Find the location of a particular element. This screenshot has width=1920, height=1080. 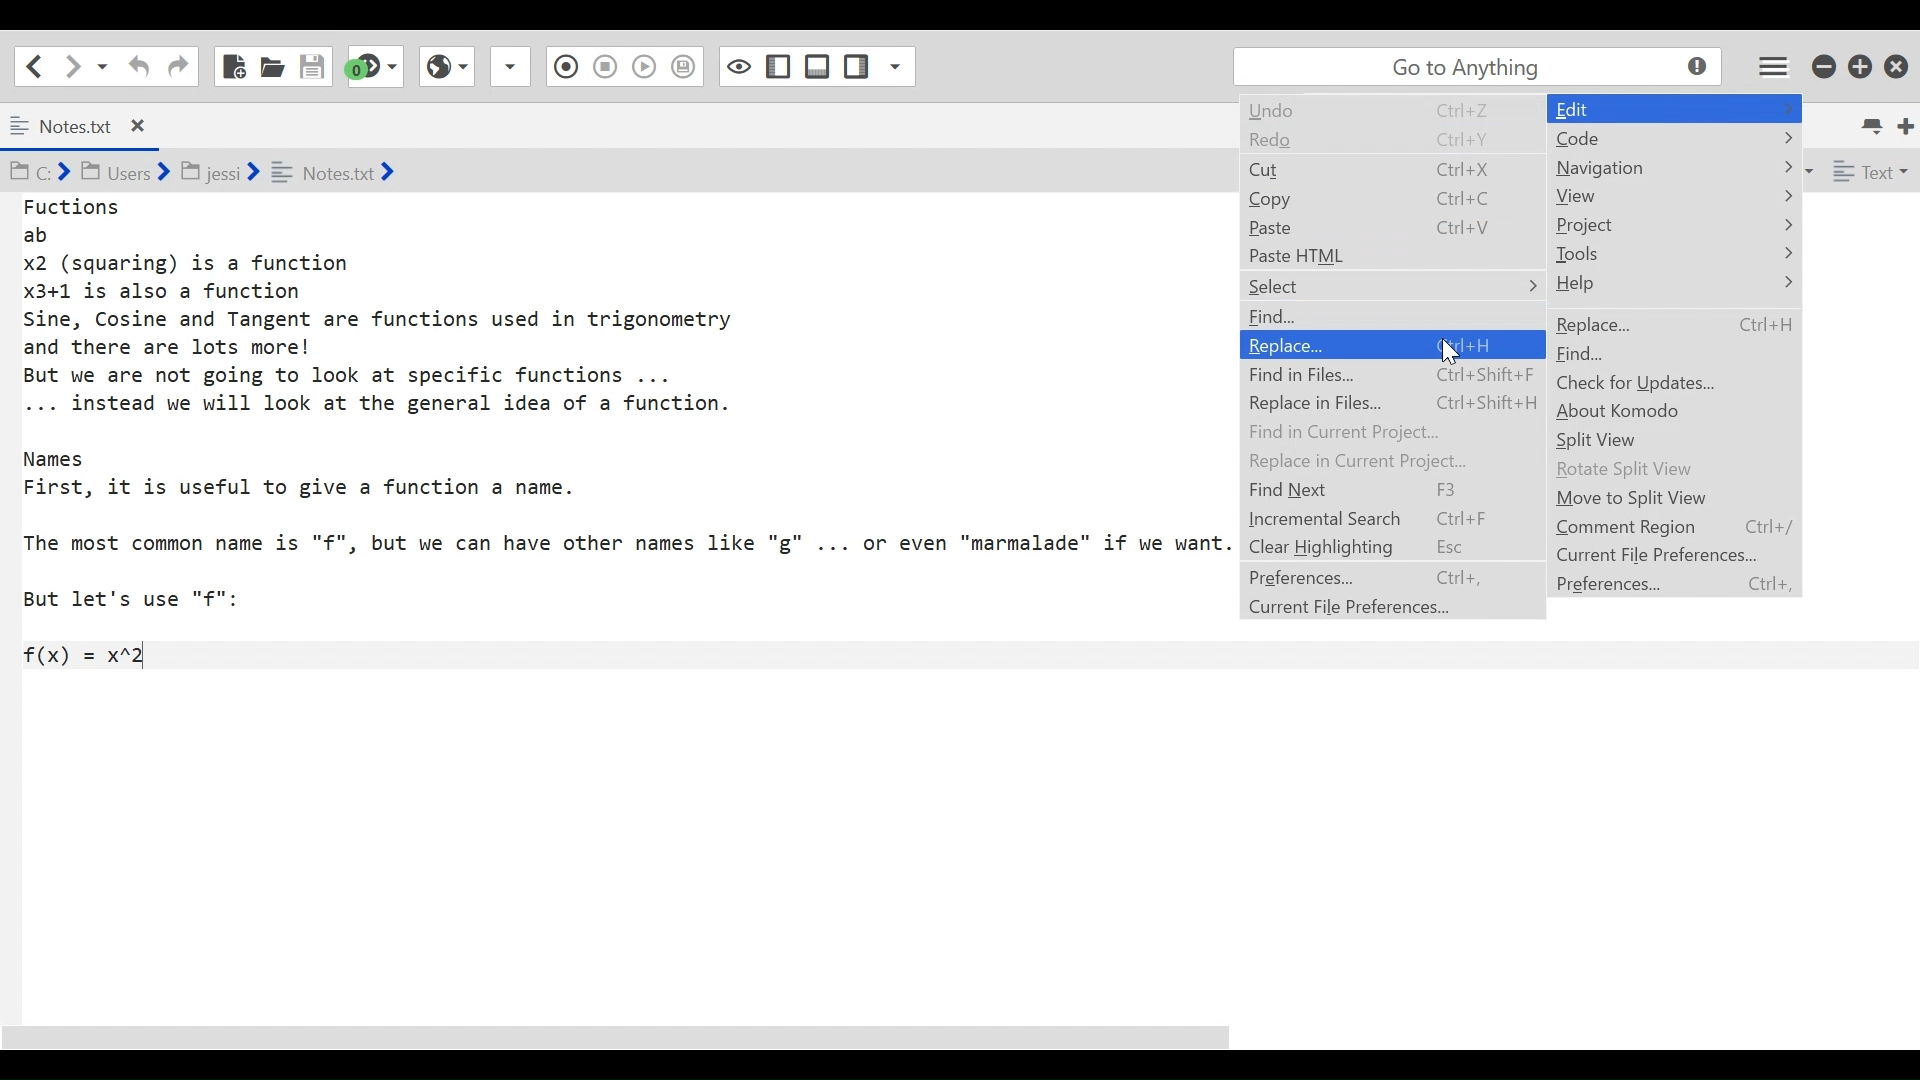

Save File is located at coordinates (314, 66).